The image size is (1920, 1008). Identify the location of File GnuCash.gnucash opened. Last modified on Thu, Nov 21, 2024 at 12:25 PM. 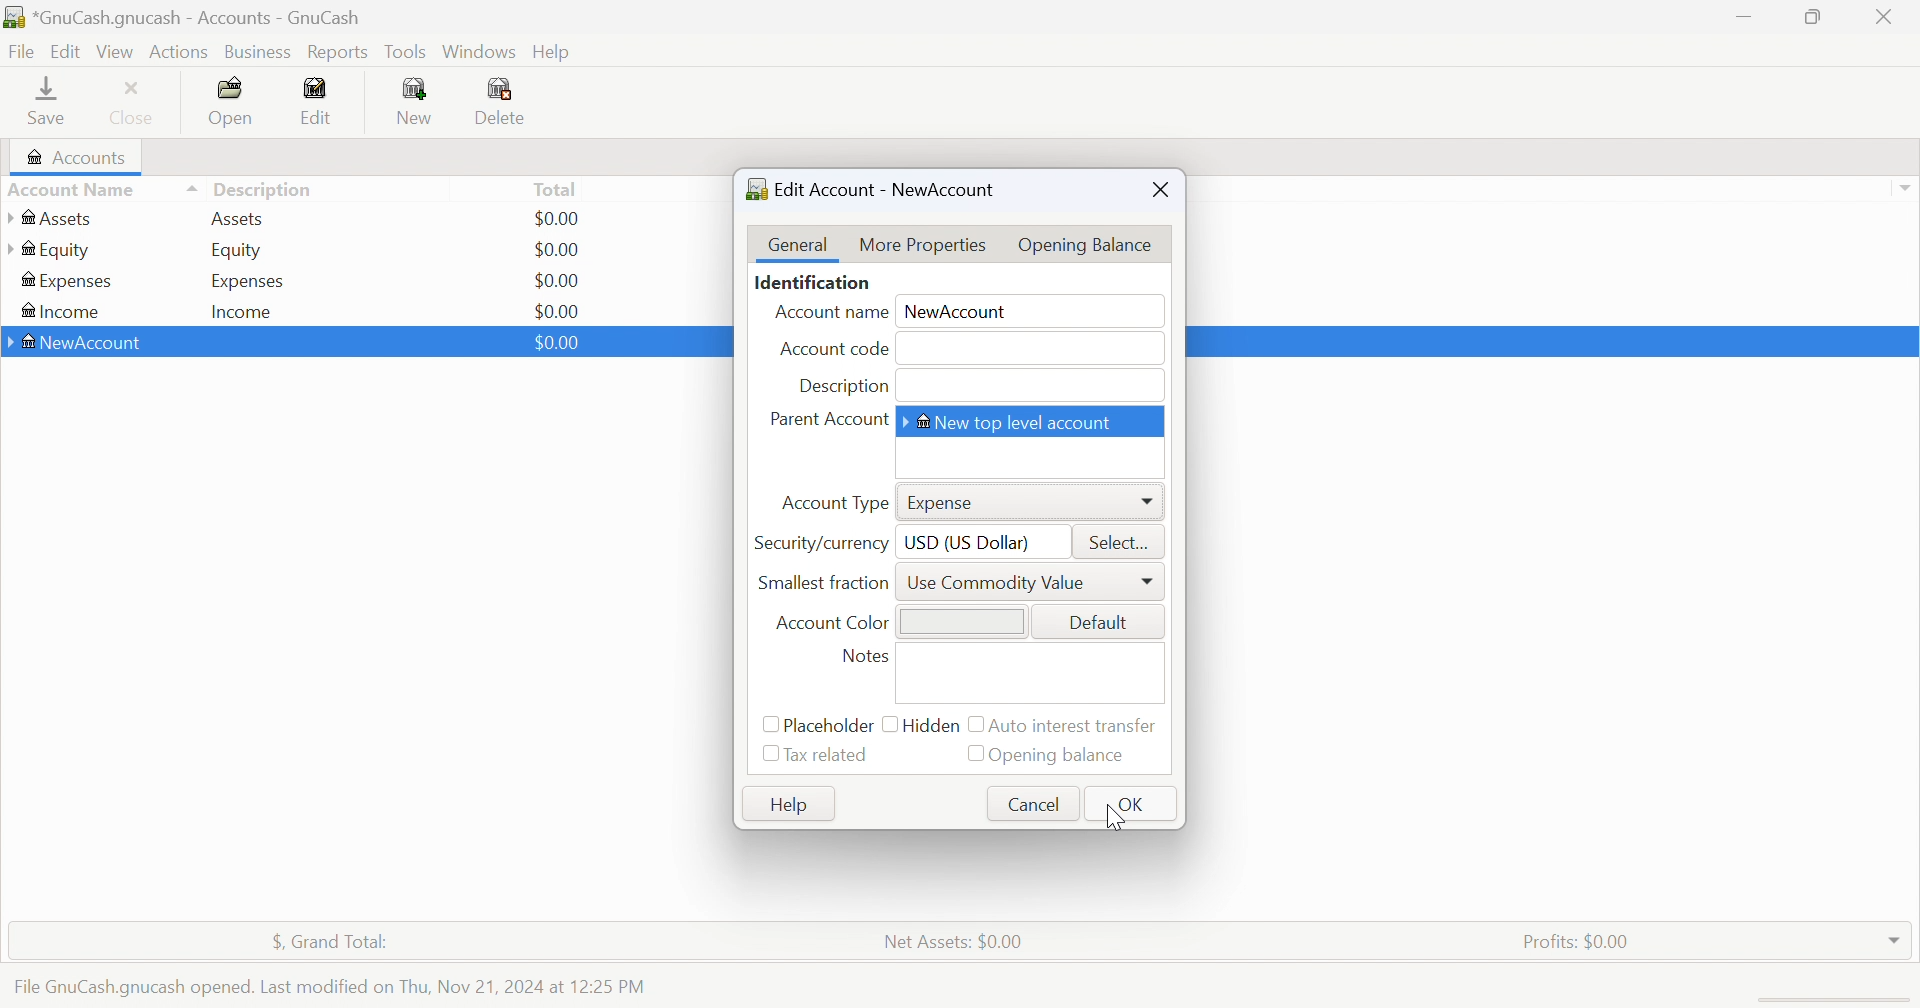
(329, 982).